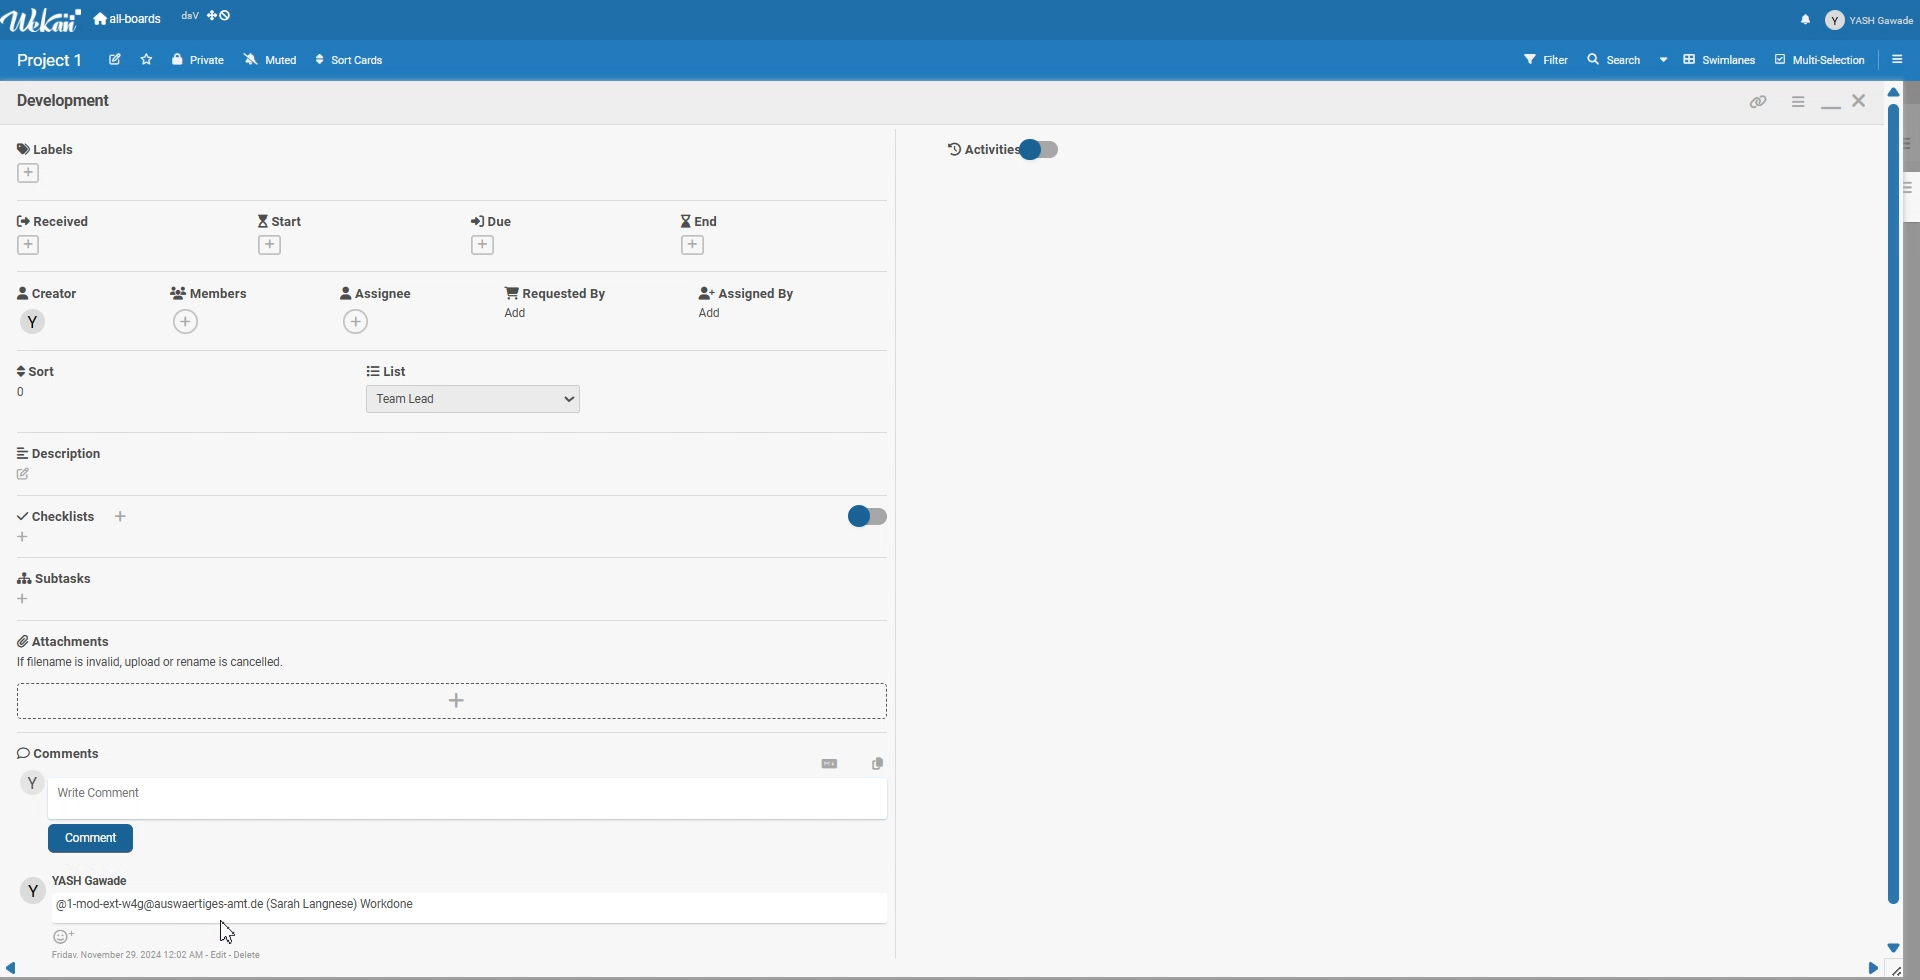 The image size is (1920, 980). I want to click on Search, so click(1615, 59).